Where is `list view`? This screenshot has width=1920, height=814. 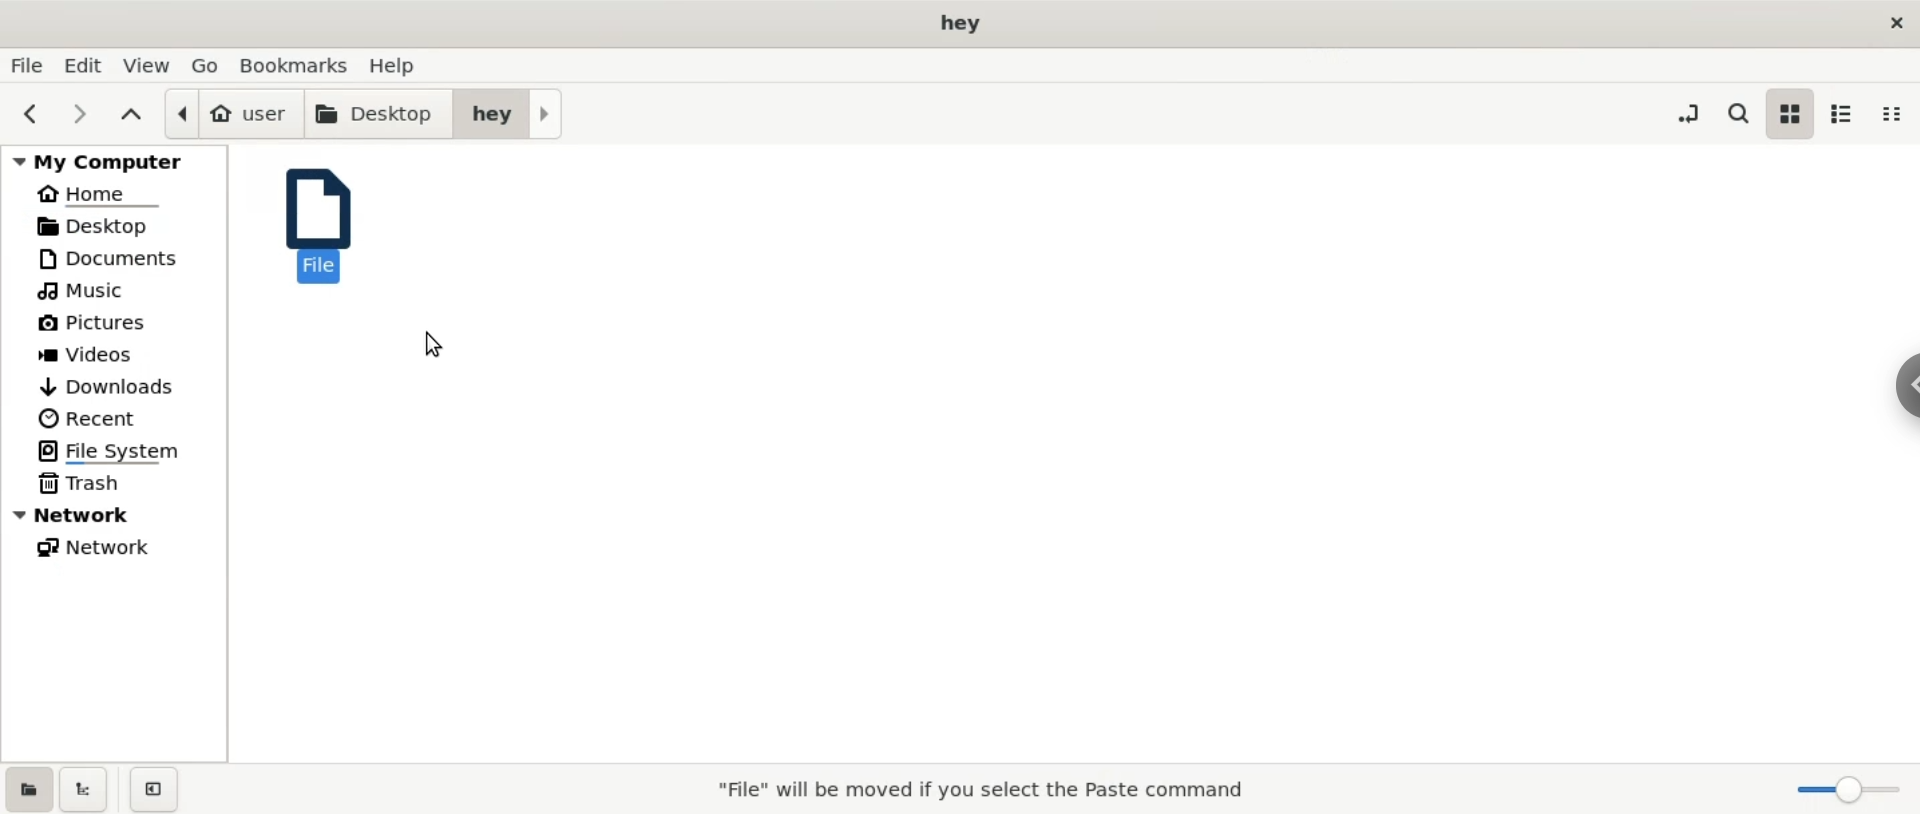
list view is located at coordinates (1844, 112).